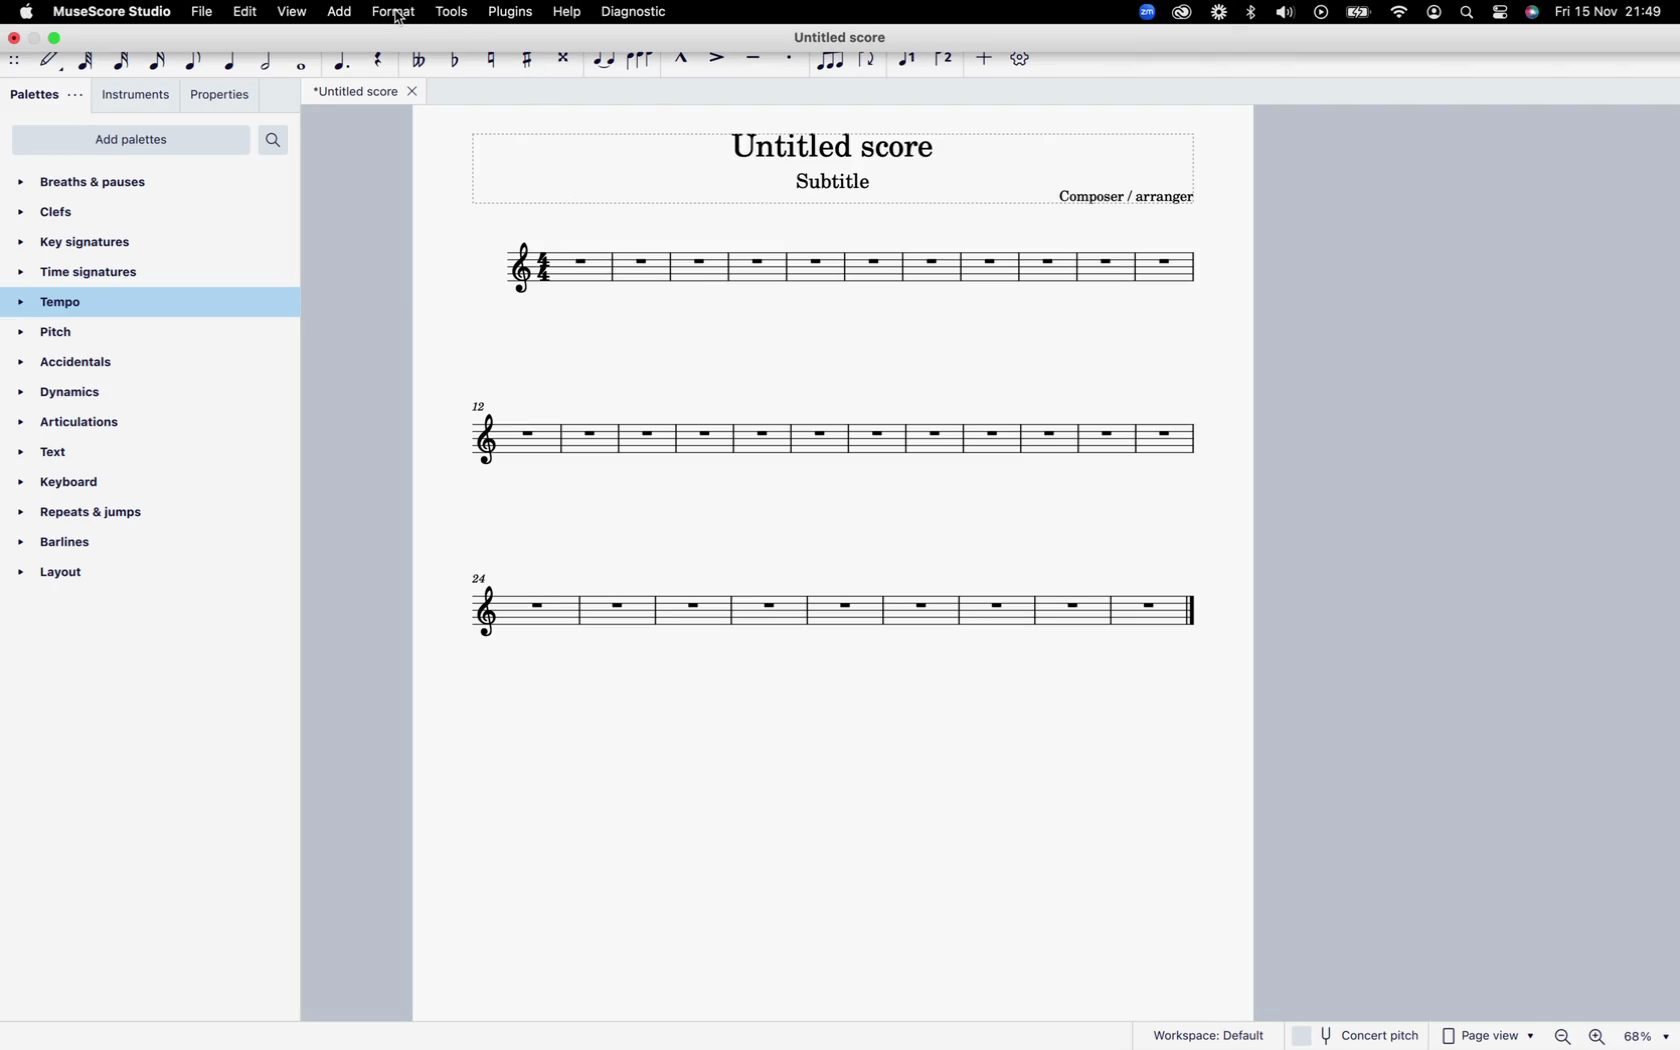 This screenshot has height=1050, width=1680. I want to click on search, so click(1469, 14).